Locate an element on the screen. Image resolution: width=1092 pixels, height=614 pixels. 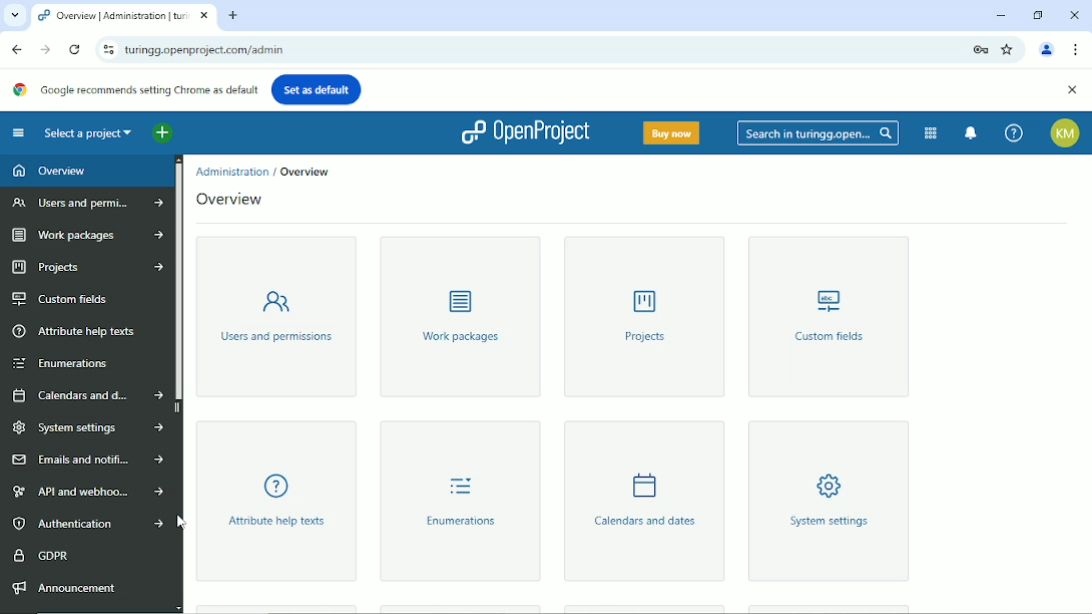
Bookmark this tab is located at coordinates (1009, 49).